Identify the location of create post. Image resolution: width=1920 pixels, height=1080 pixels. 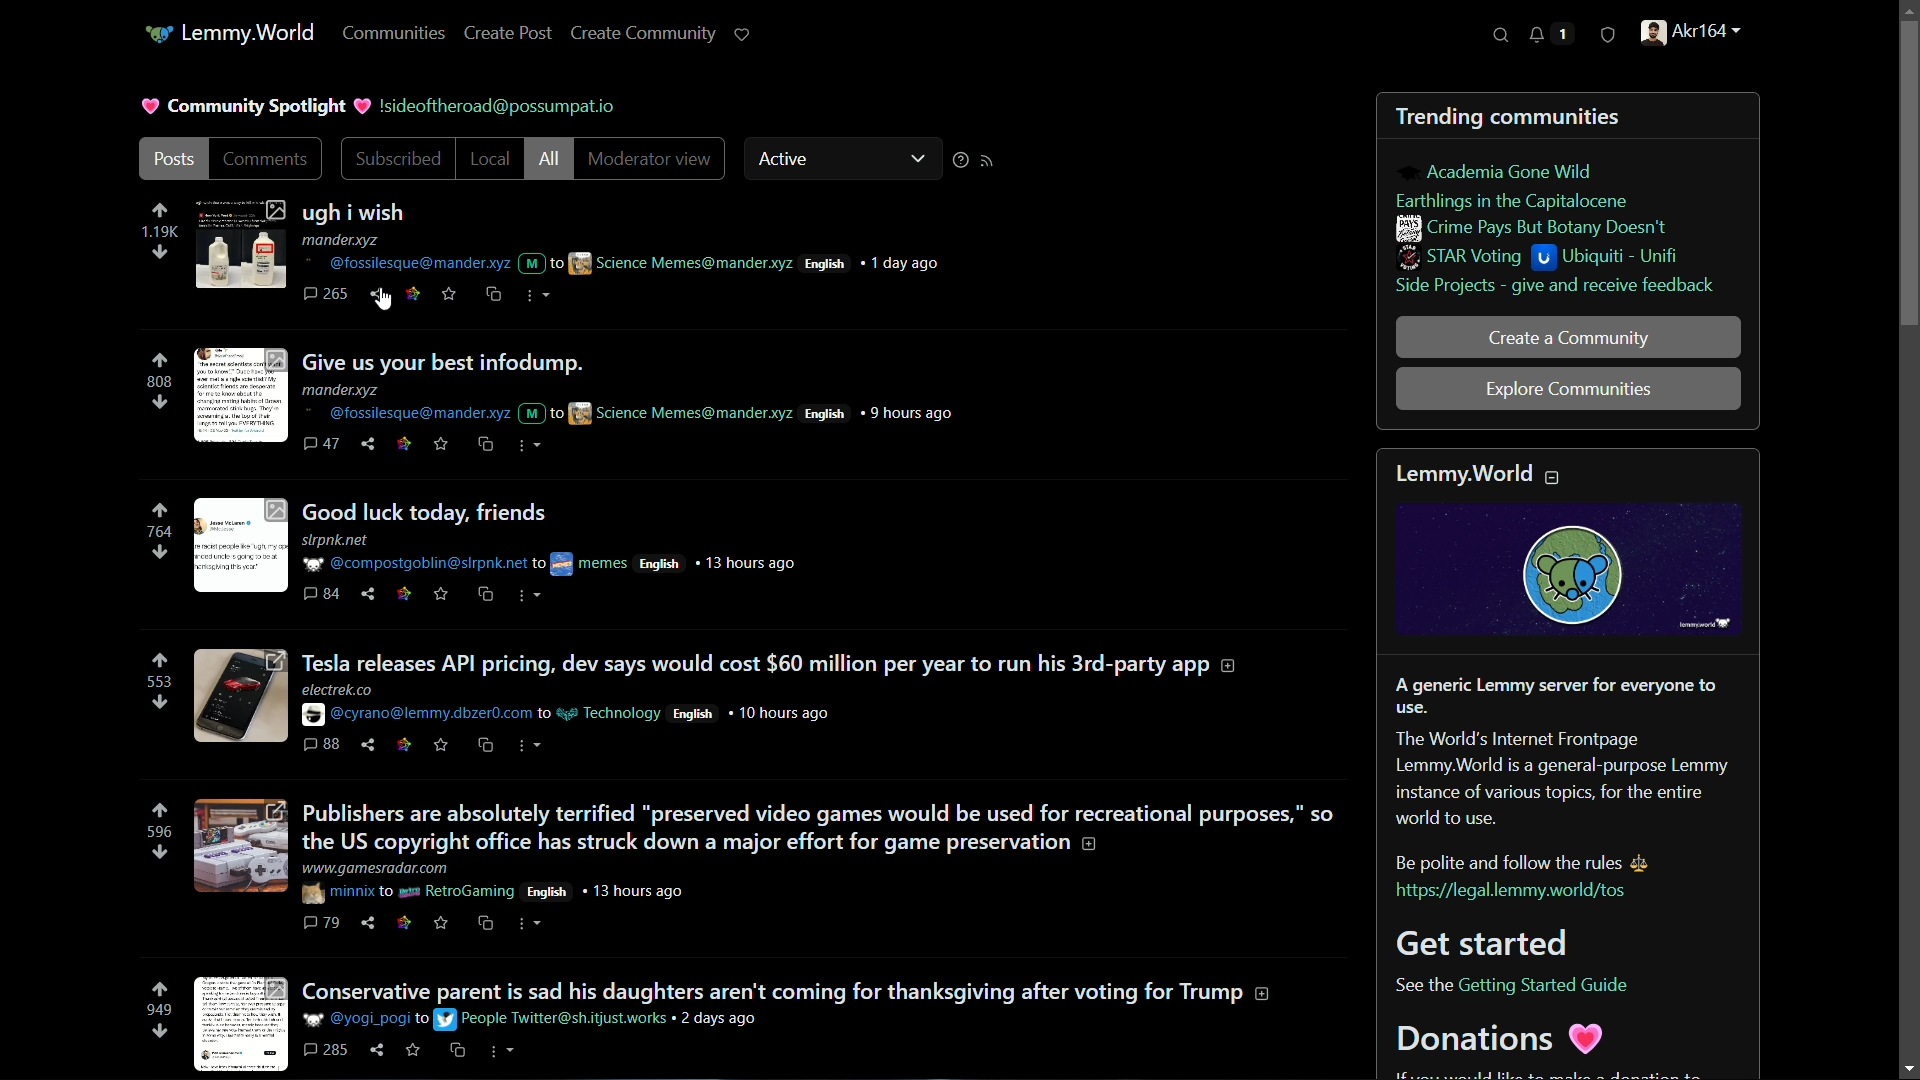
(511, 32).